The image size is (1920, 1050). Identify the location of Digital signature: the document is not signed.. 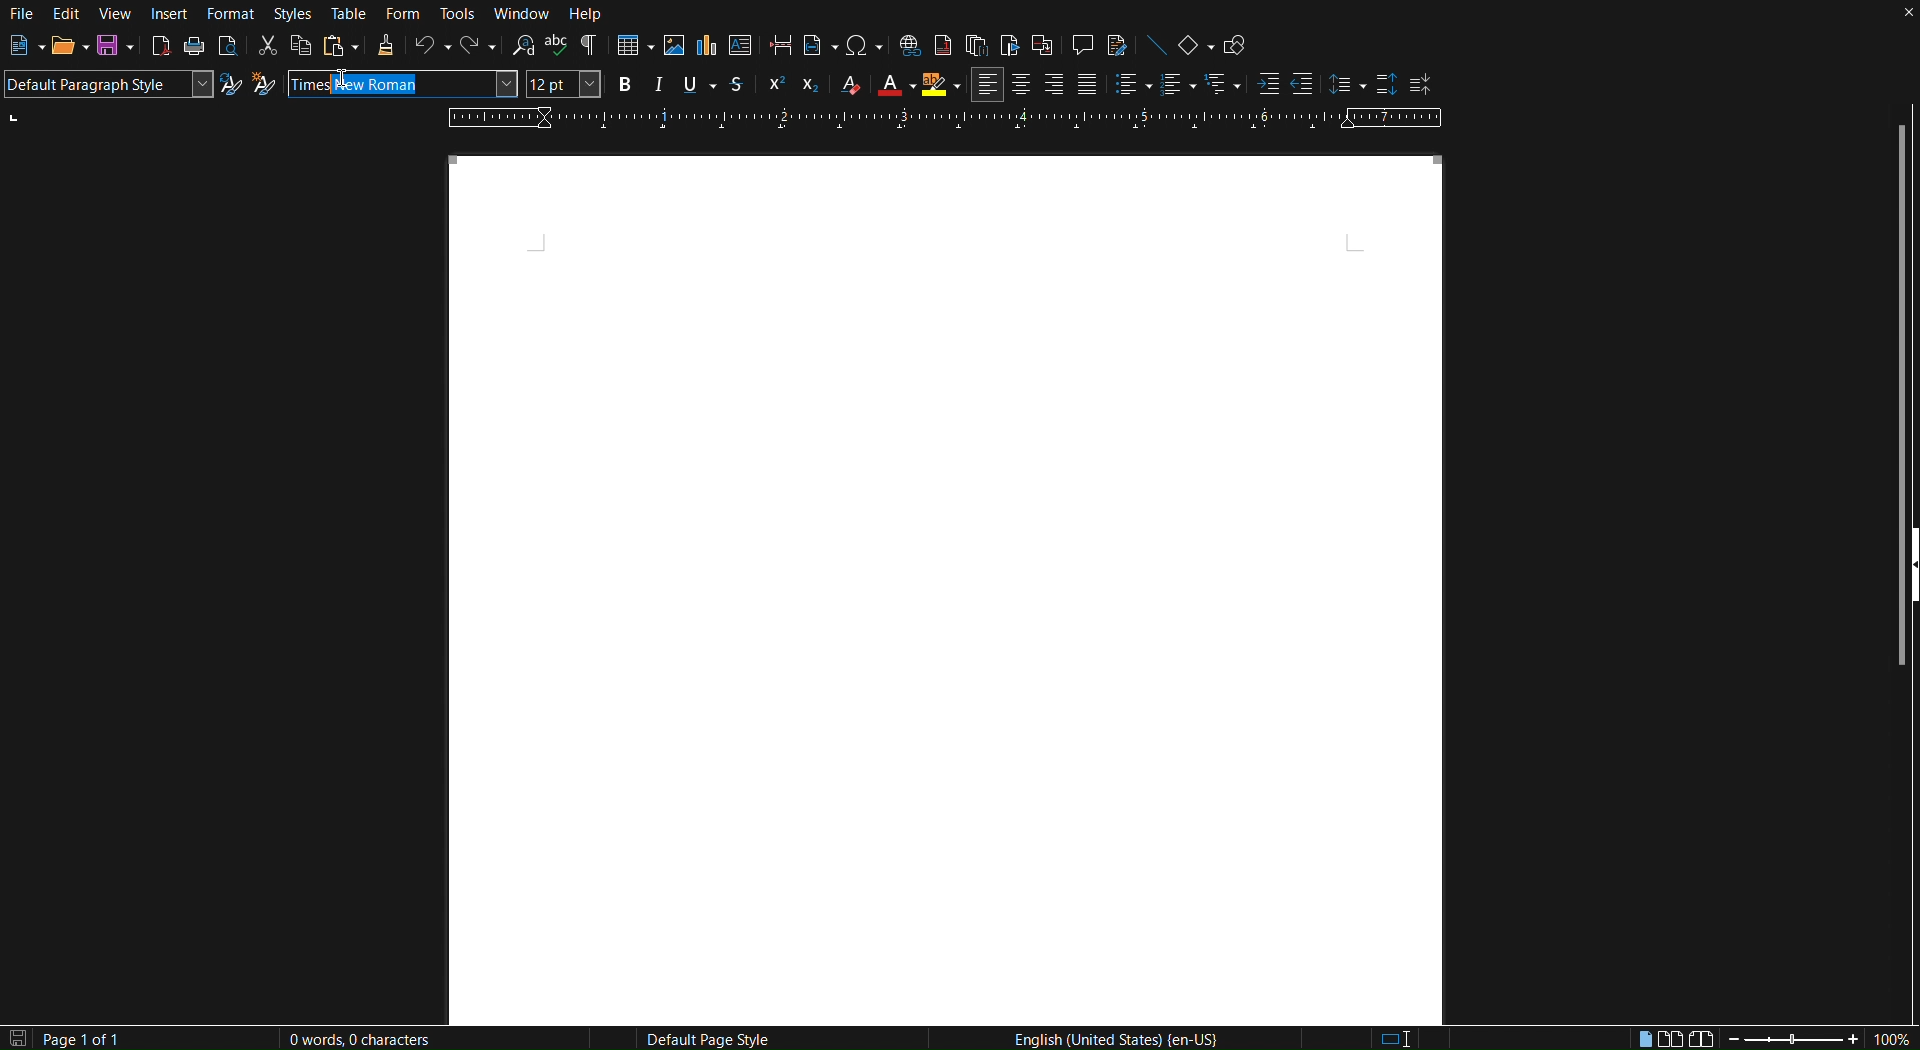
(1471, 1039).